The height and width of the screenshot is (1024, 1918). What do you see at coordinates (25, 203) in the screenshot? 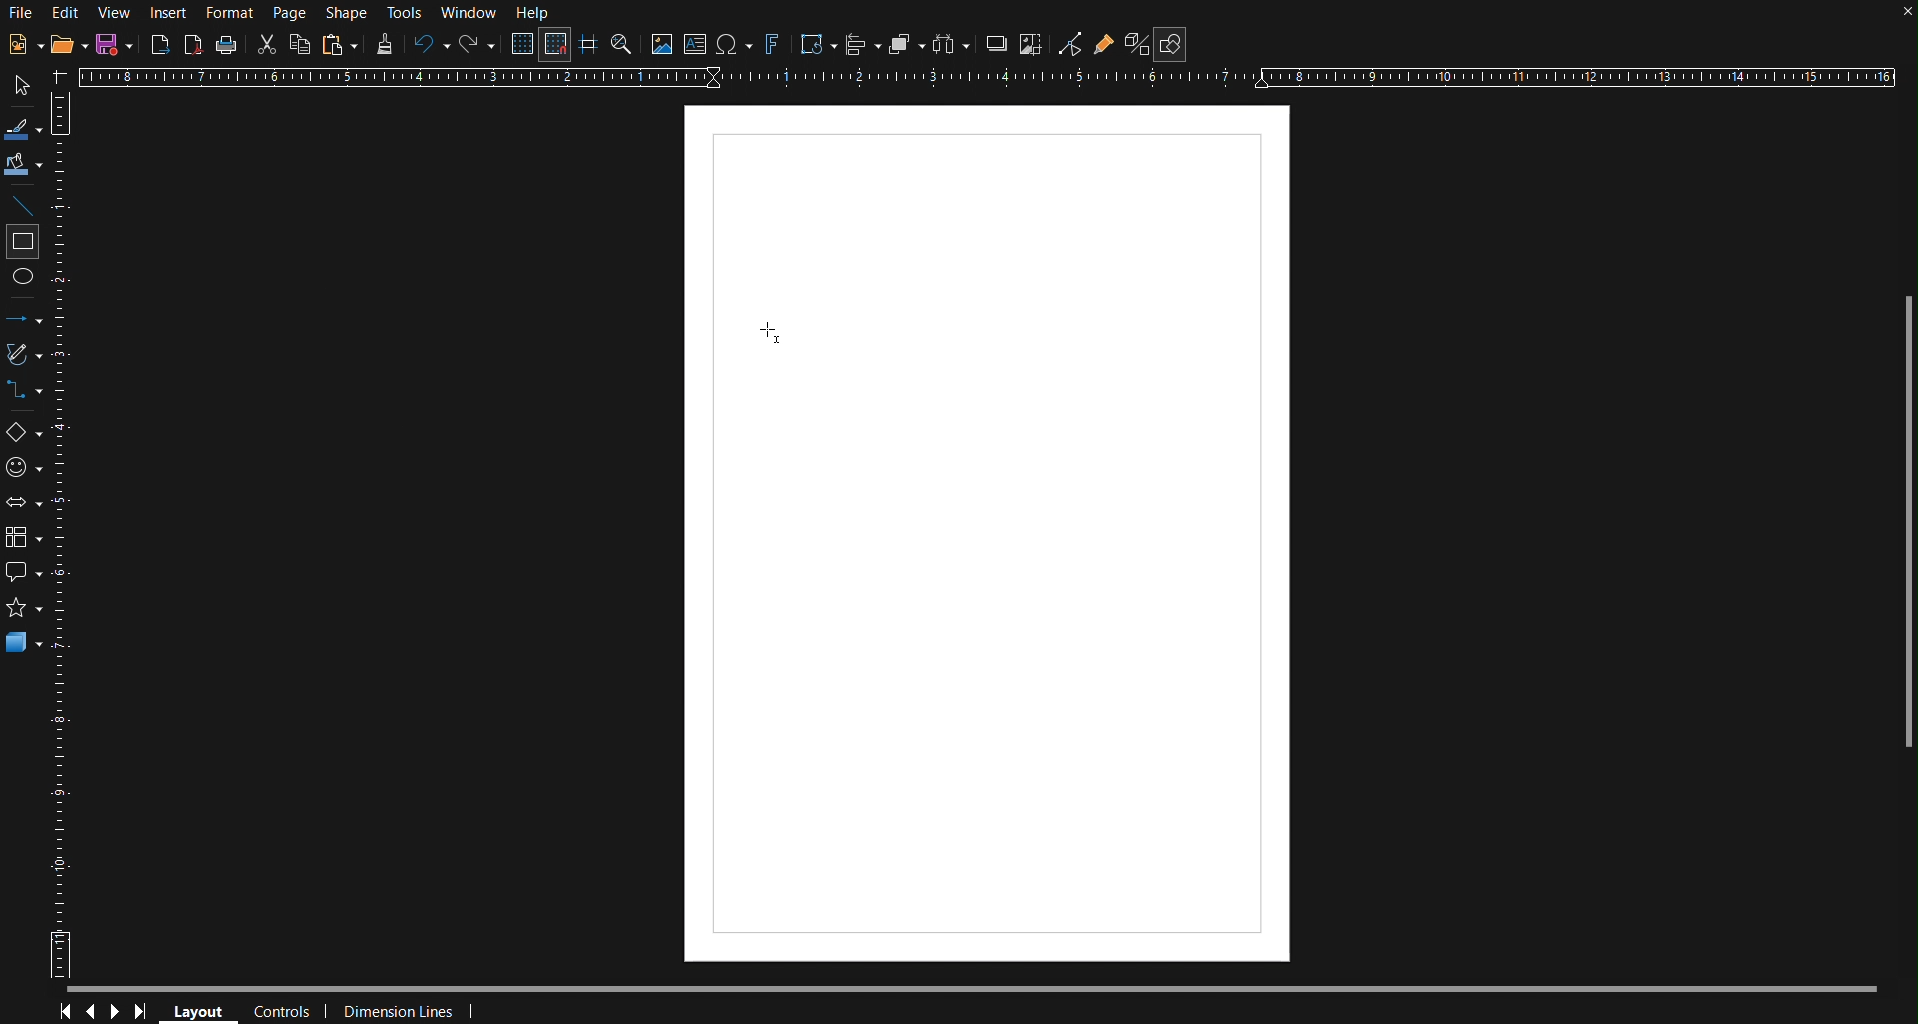
I see `Line` at bounding box center [25, 203].